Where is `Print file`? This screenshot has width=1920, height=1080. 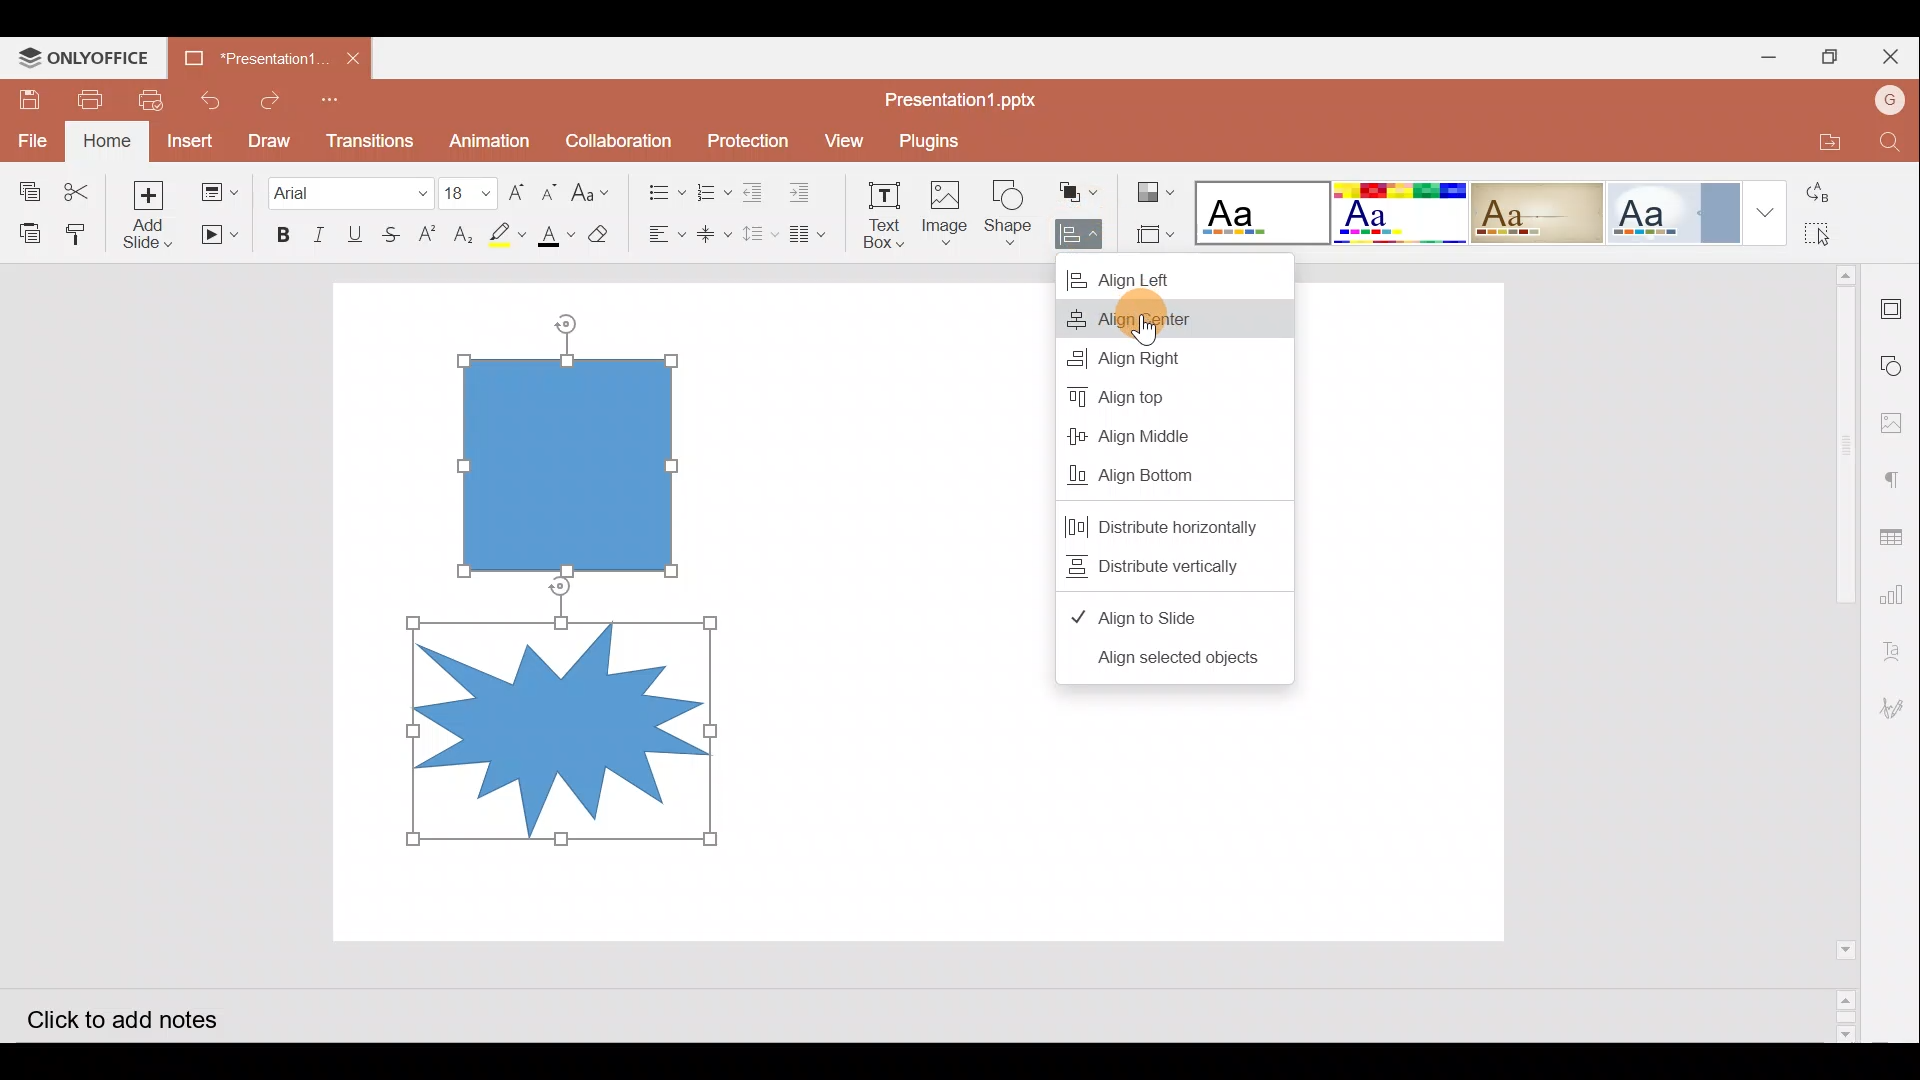 Print file is located at coordinates (96, 98).